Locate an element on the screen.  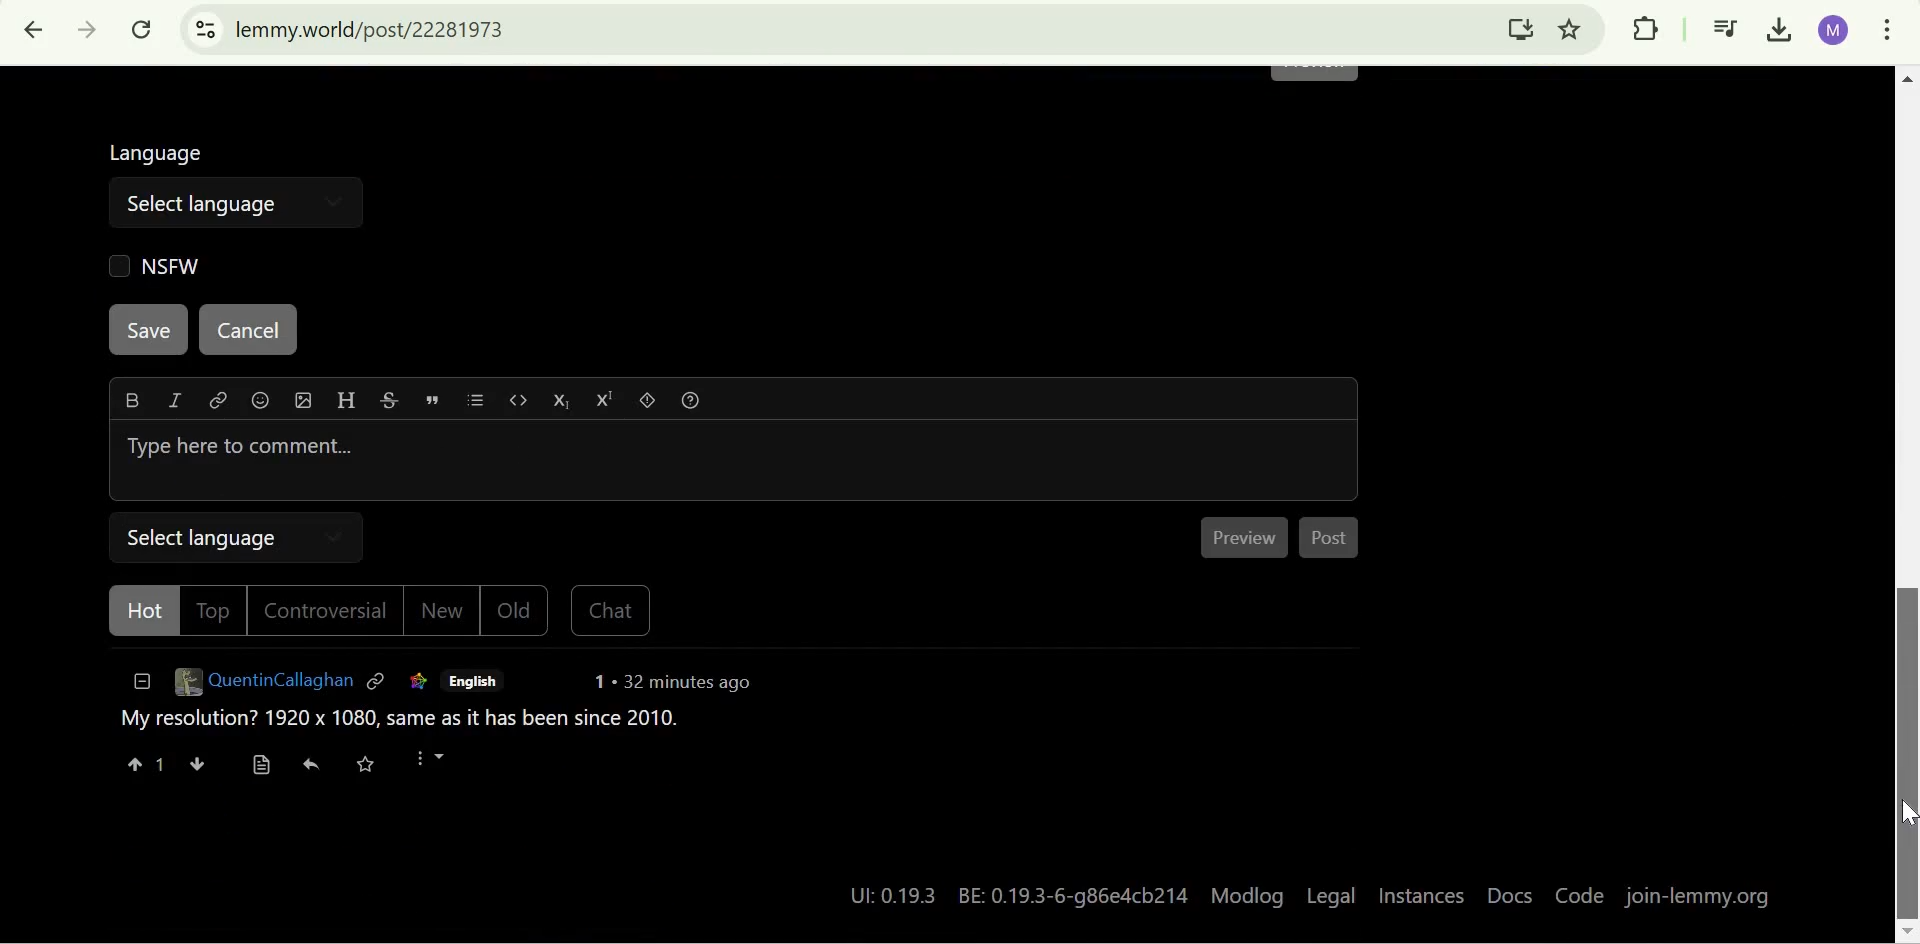
Old is located at coordinates (517, 613).